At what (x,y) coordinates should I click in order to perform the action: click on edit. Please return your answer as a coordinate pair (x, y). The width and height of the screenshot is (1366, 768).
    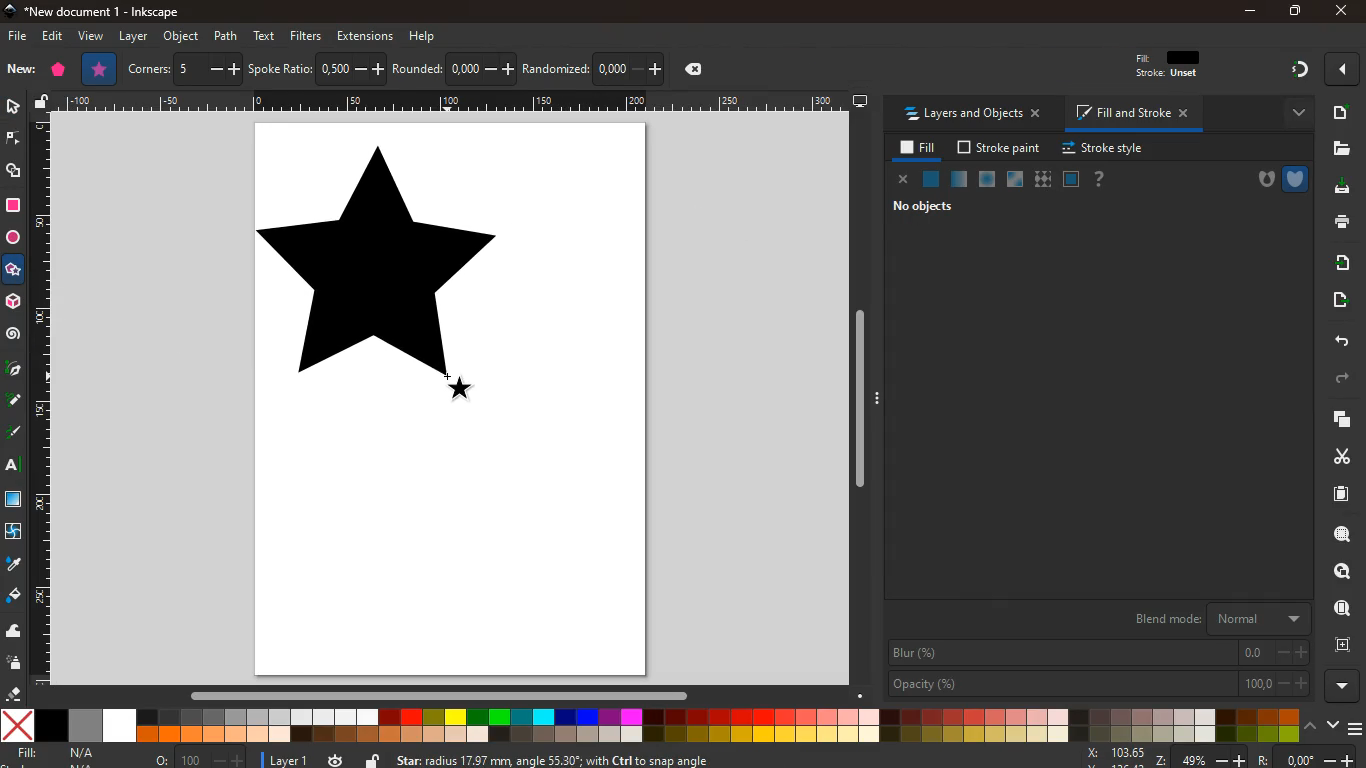
    Looking at the image, I should click on (53, 37).